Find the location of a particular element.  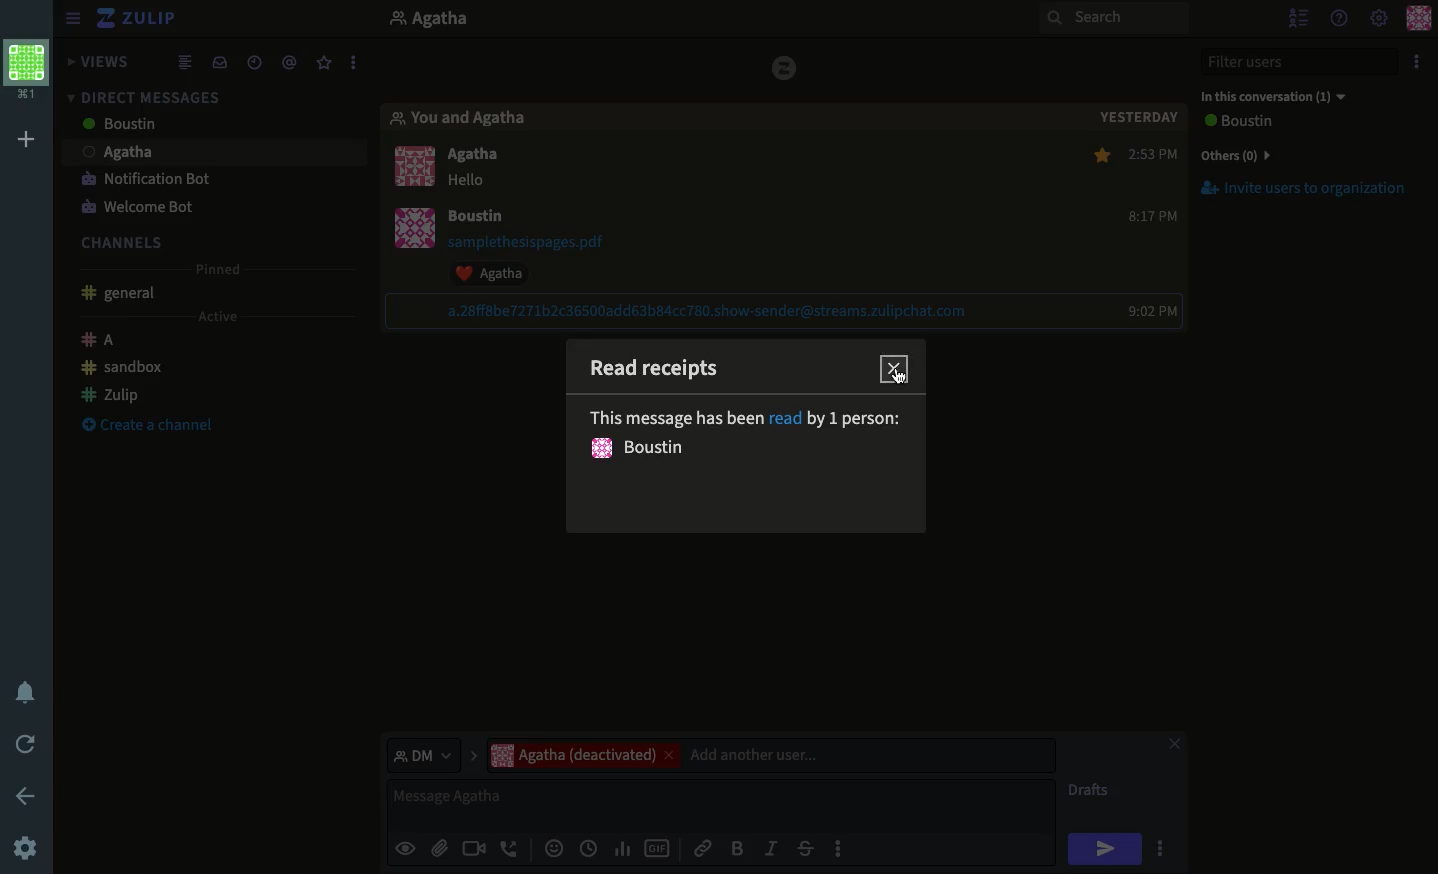

Italics is located at coordinates (771, 847).